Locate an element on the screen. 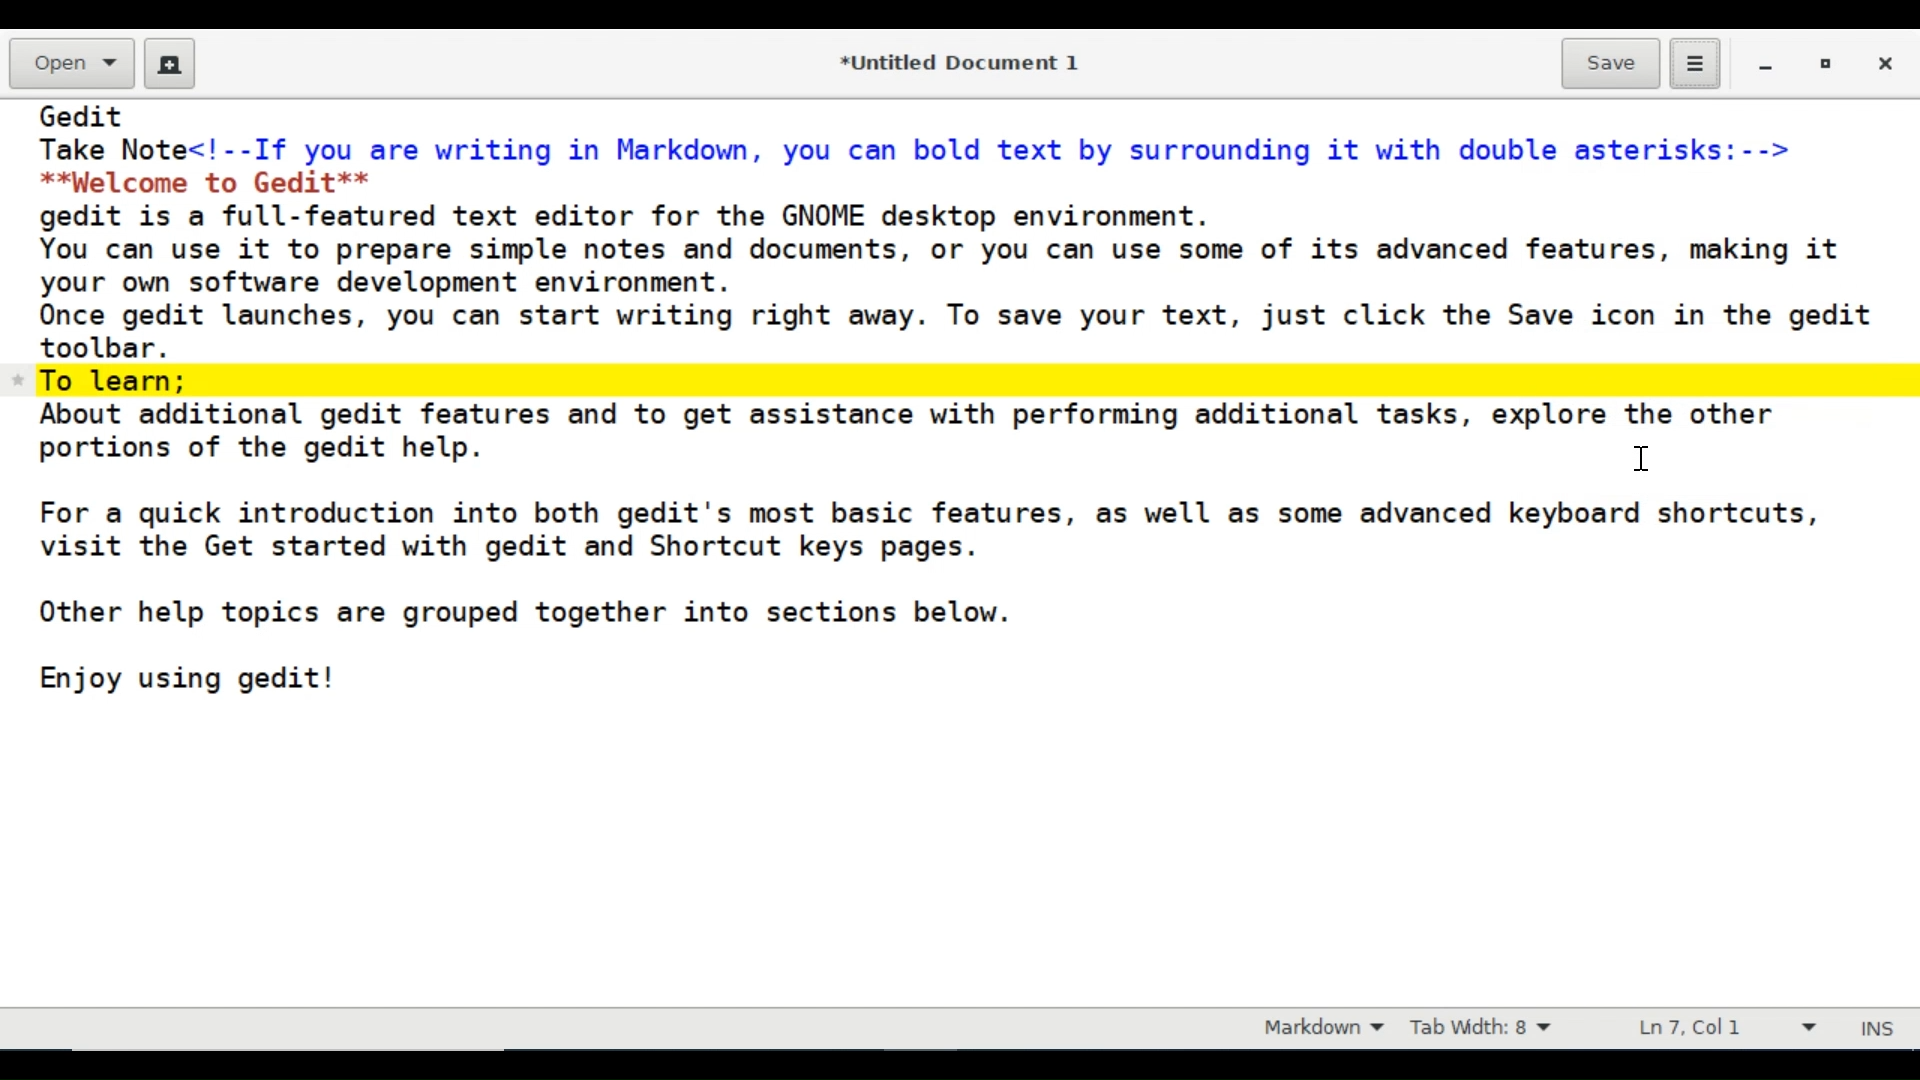 This screenshot has width=1920, height=1080. Tab Width is located at coordinates (1486, 1030).